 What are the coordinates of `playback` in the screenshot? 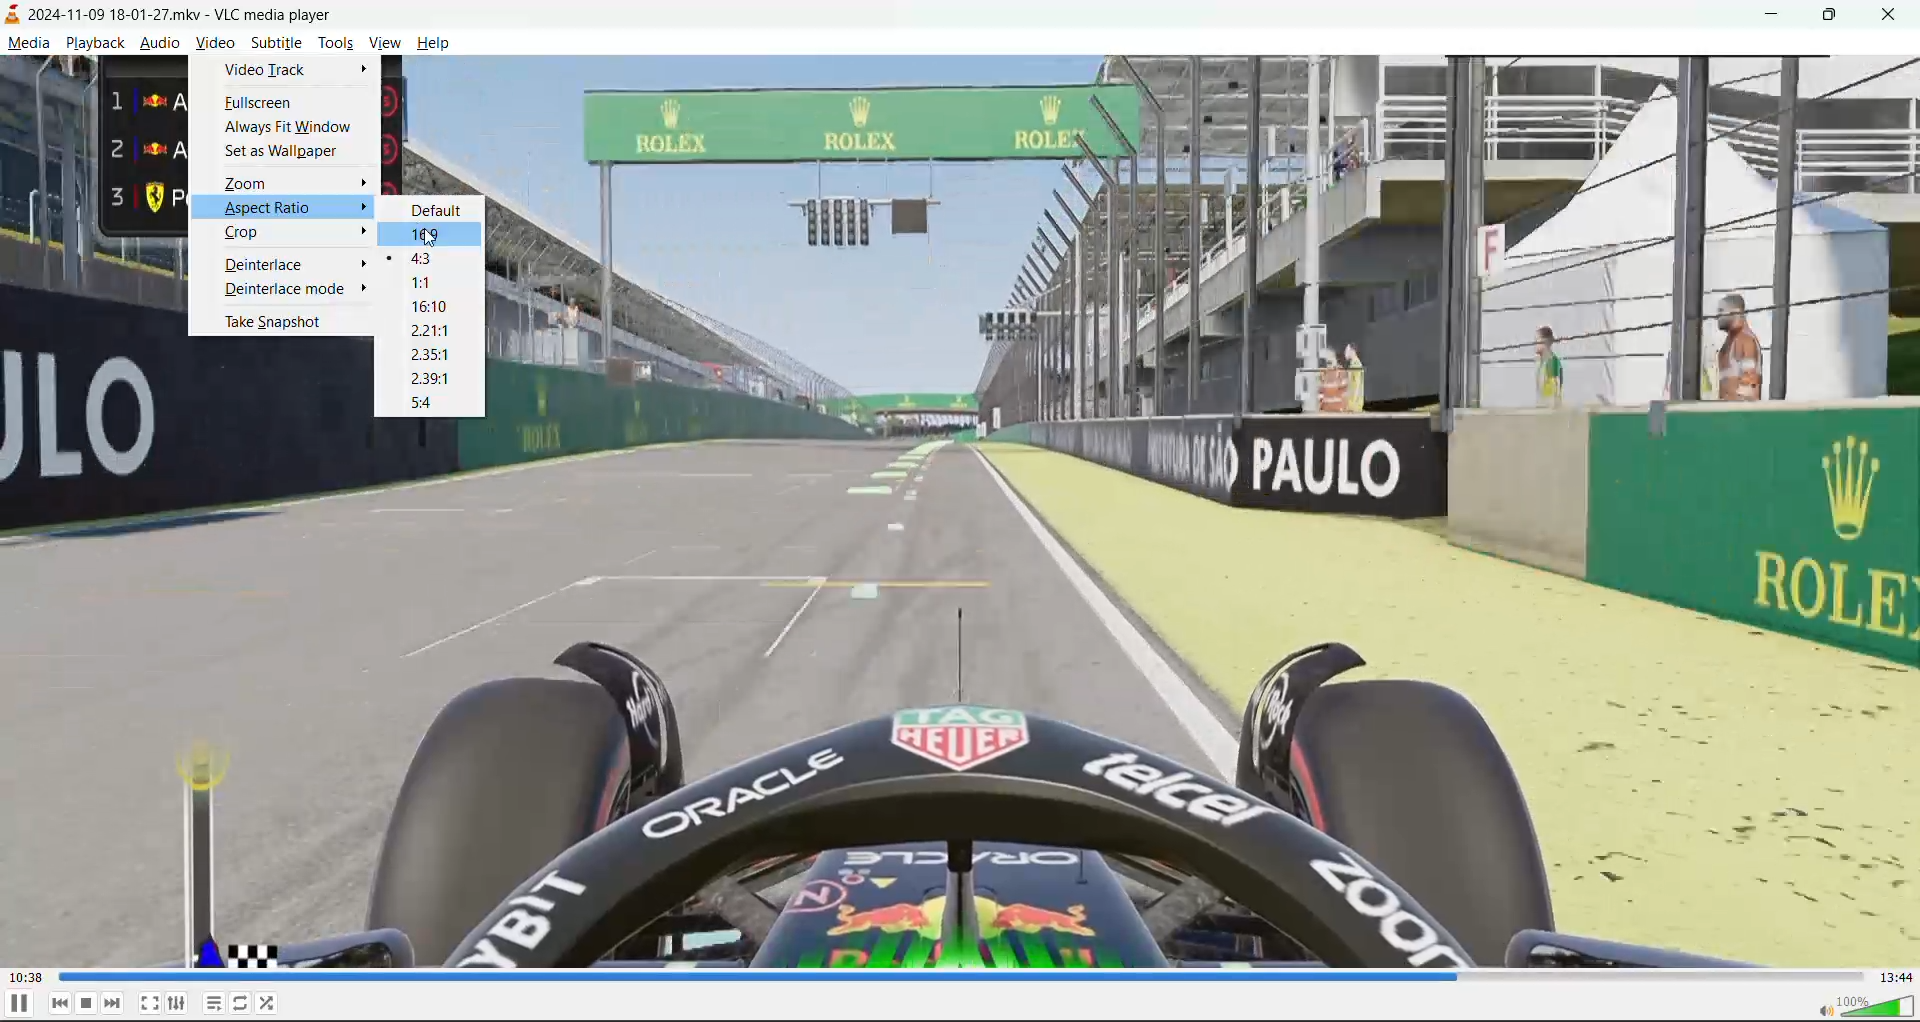 It's located at (93, 45).